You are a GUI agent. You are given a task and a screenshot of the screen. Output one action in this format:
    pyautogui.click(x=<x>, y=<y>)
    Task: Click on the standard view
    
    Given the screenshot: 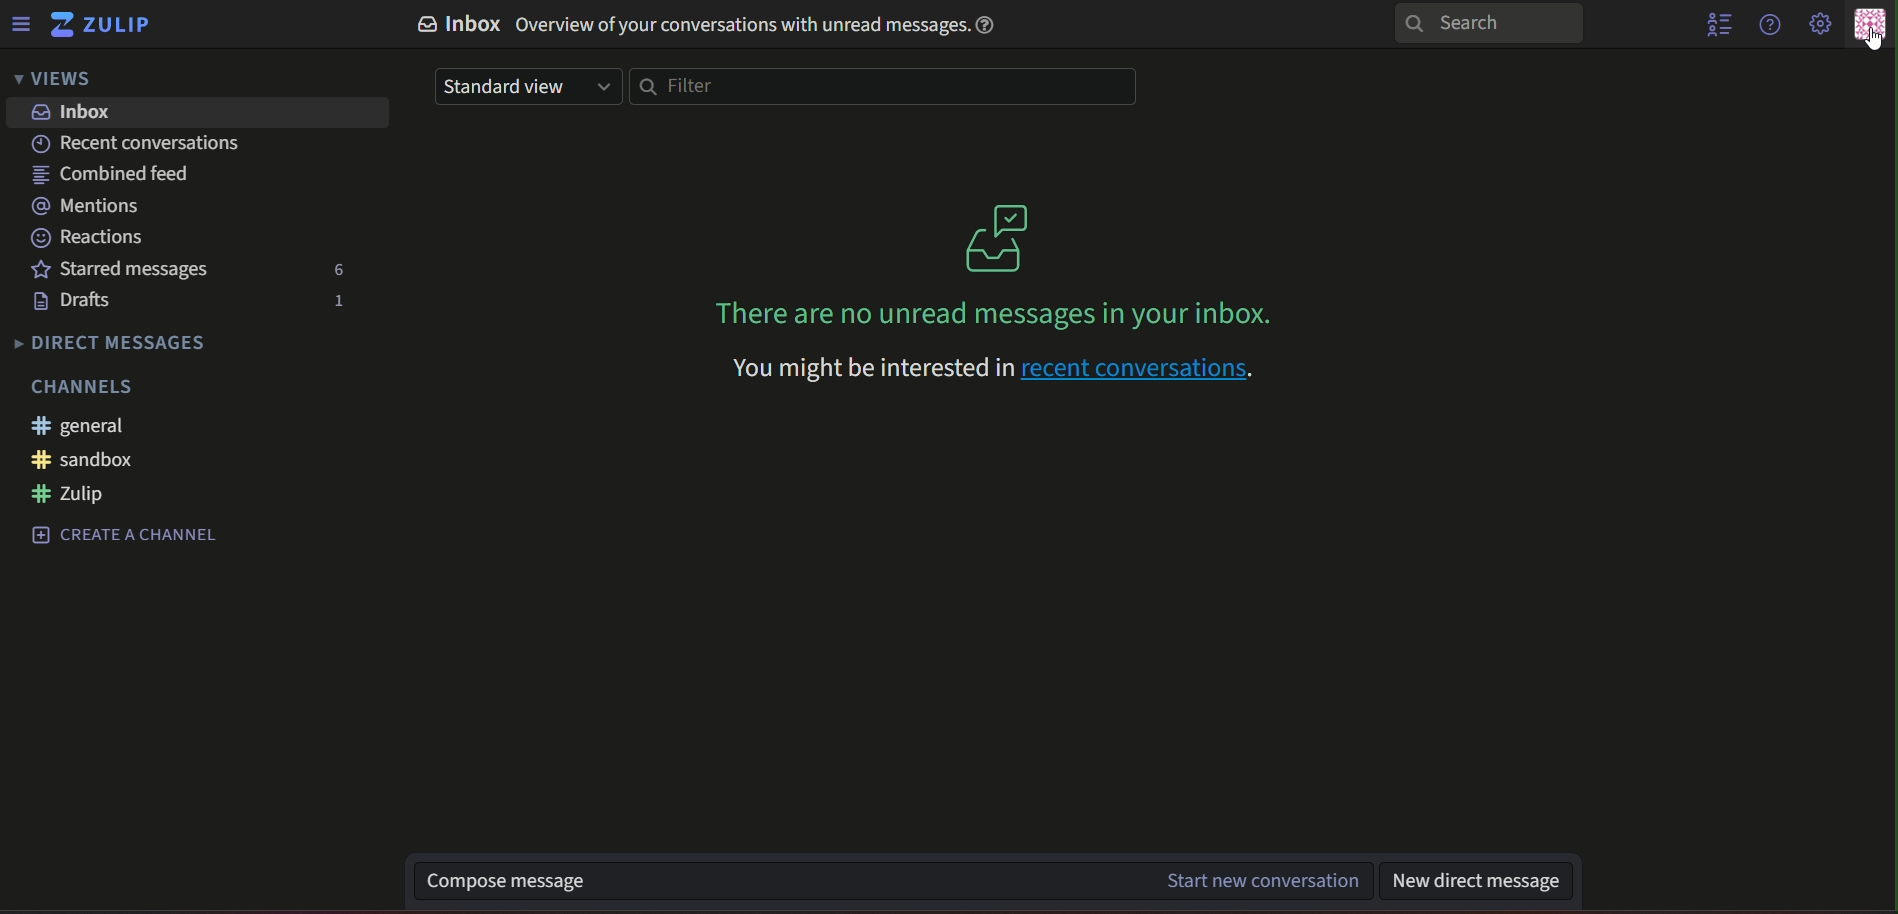 What is the action you would take?
    pyautogui.click(x=529, y=87)
    